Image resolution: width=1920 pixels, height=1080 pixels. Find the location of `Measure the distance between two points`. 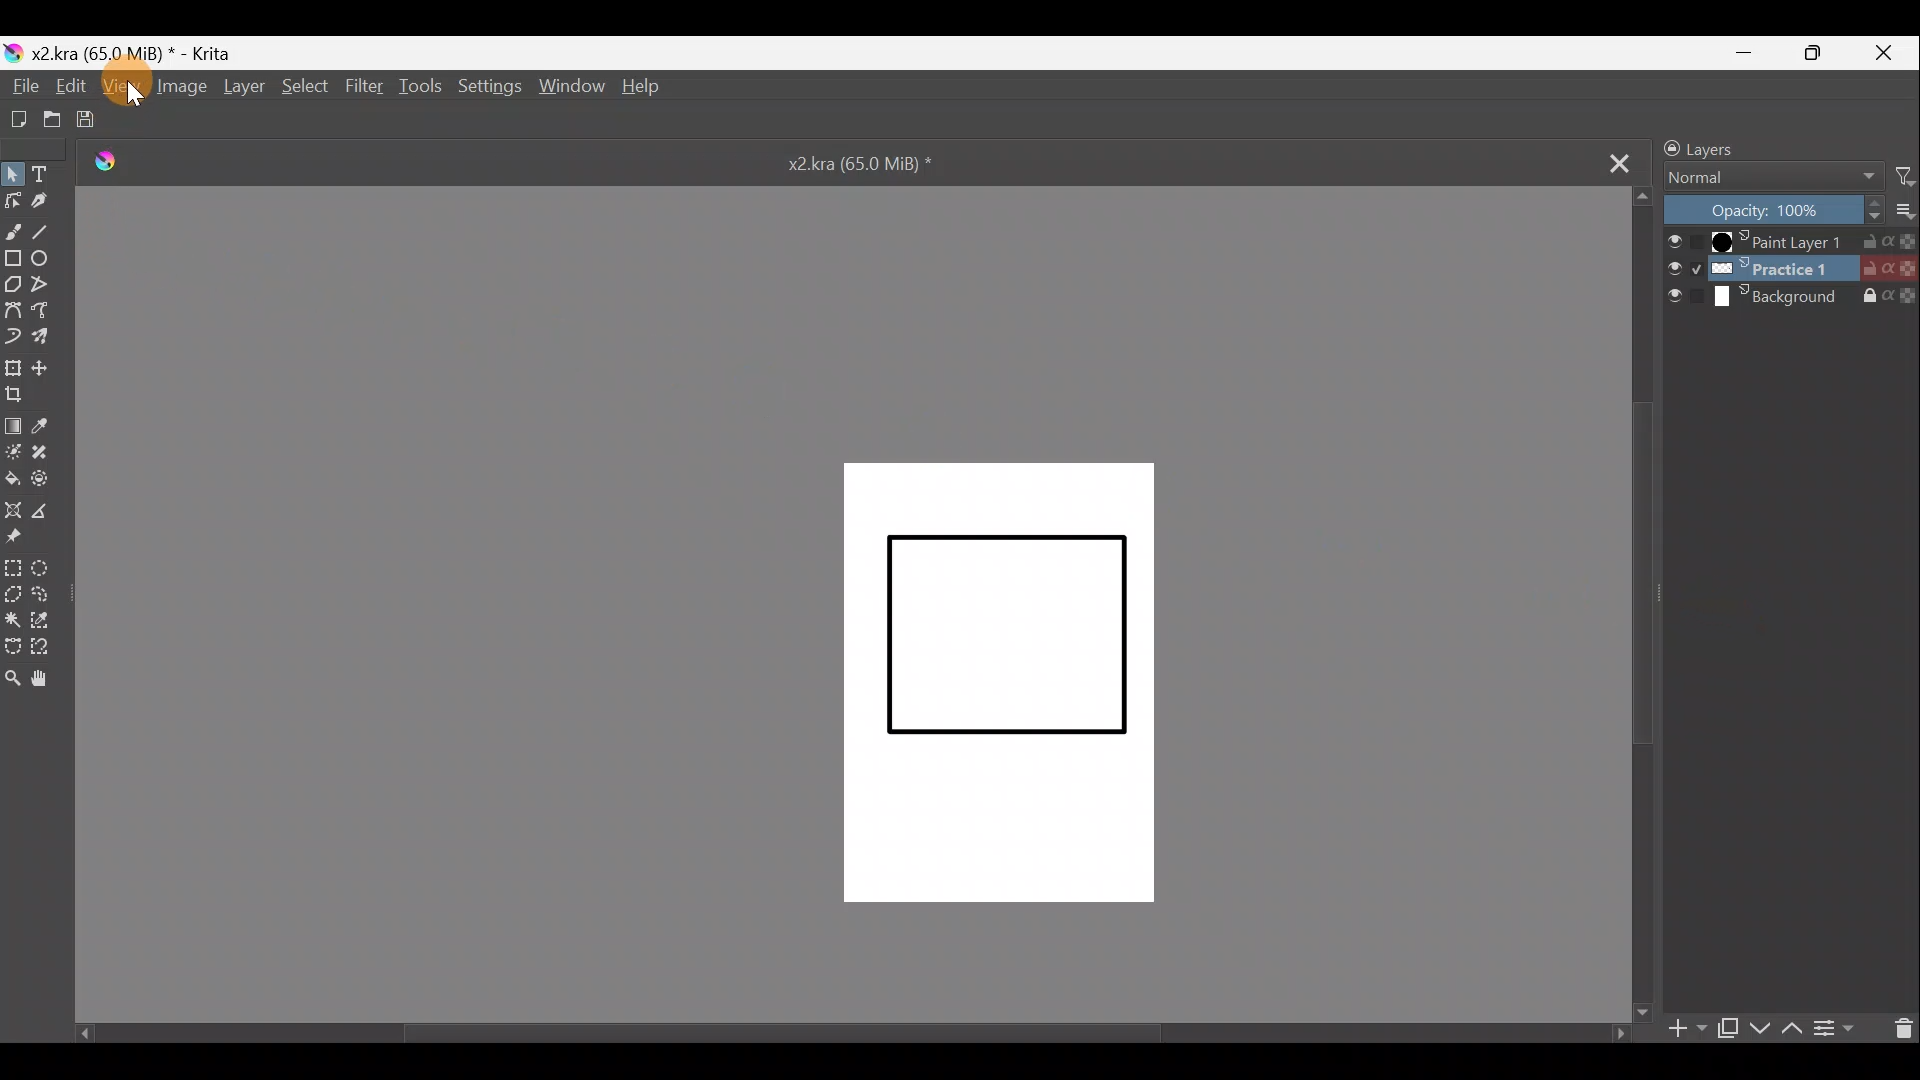

Measure the distance between two points is located at coordinates (49, 511).